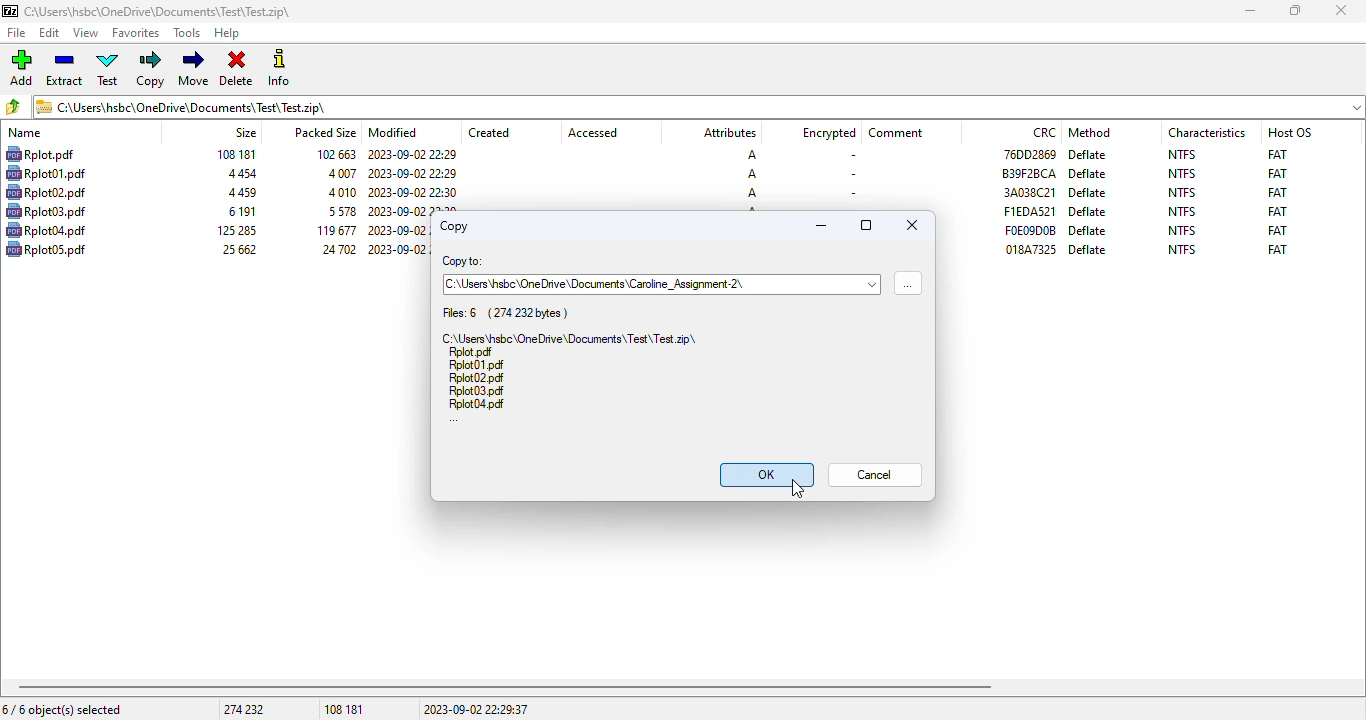  What do you see at coordinates (752, 174) in the screenshot?
I see `A` at bounding box center [752, 174].